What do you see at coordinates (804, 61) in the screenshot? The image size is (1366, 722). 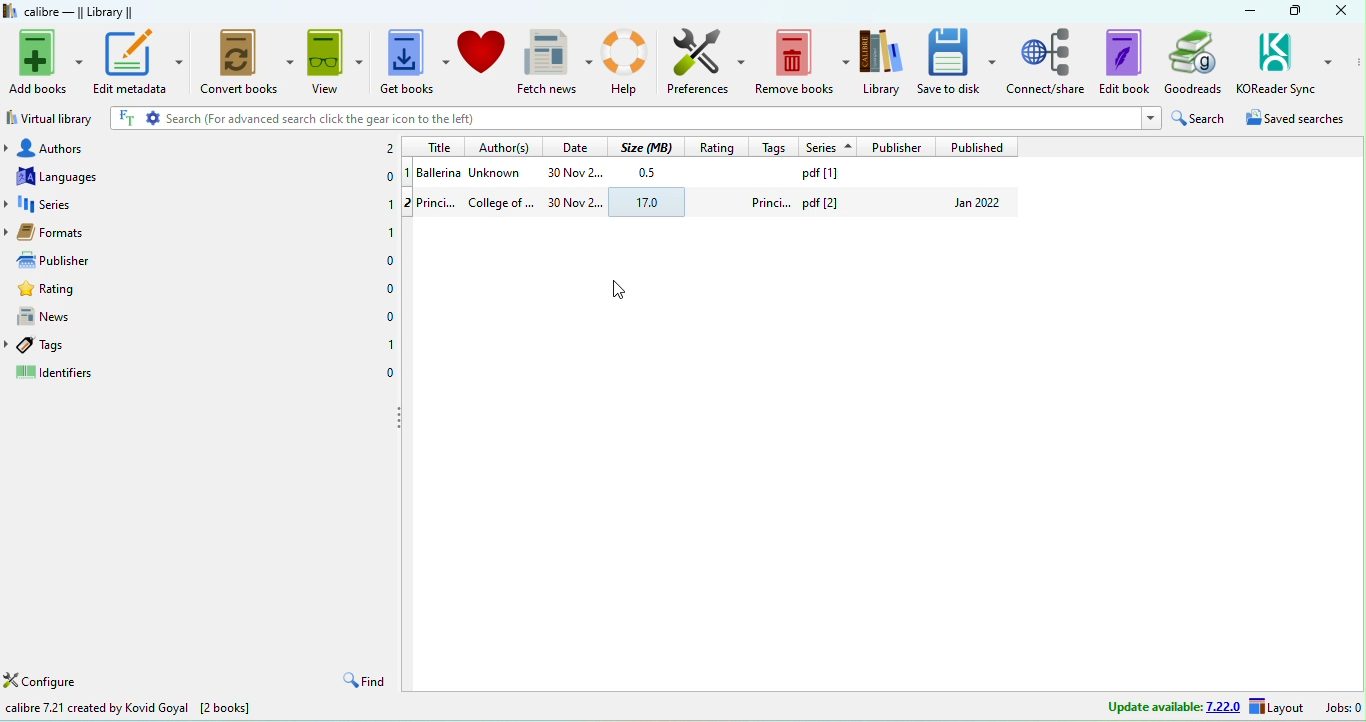 I see `Remove books` at bounding box center [804, 61].